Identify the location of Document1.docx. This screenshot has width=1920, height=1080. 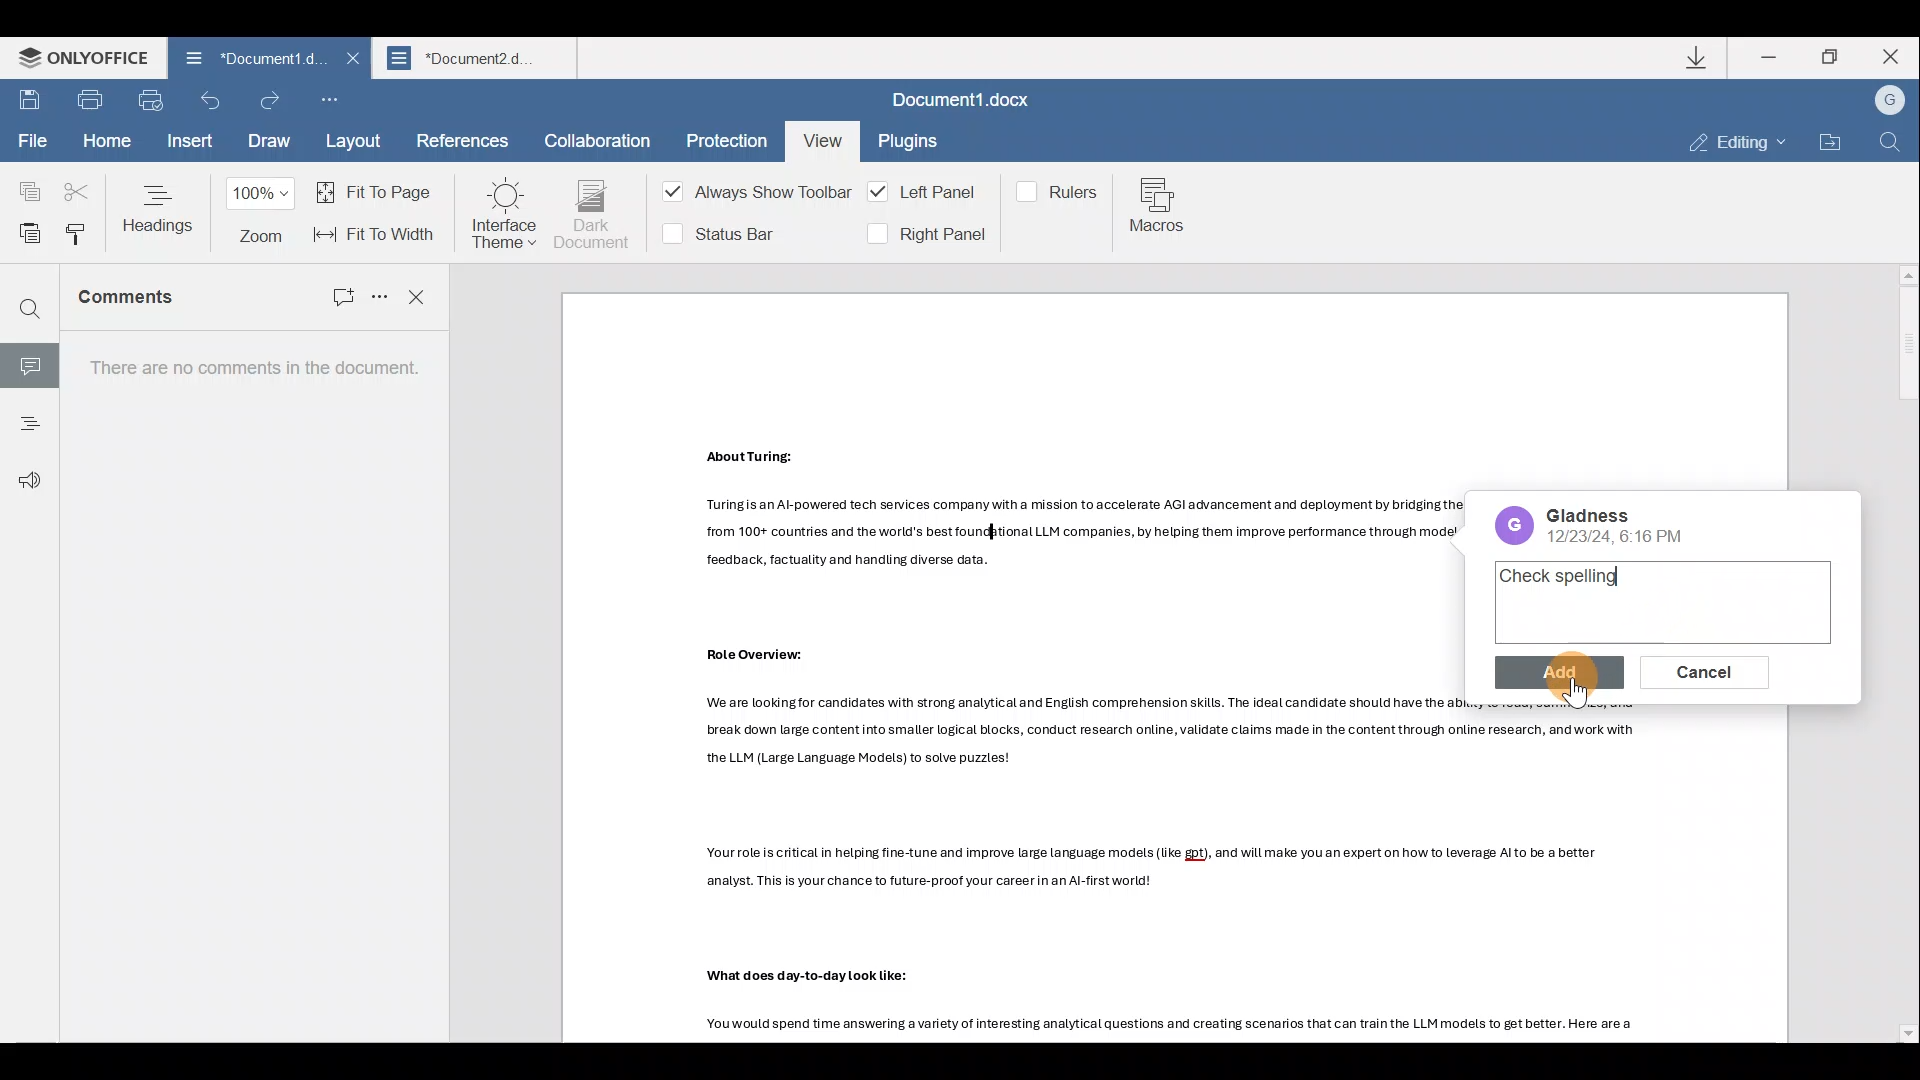
(967, 103).